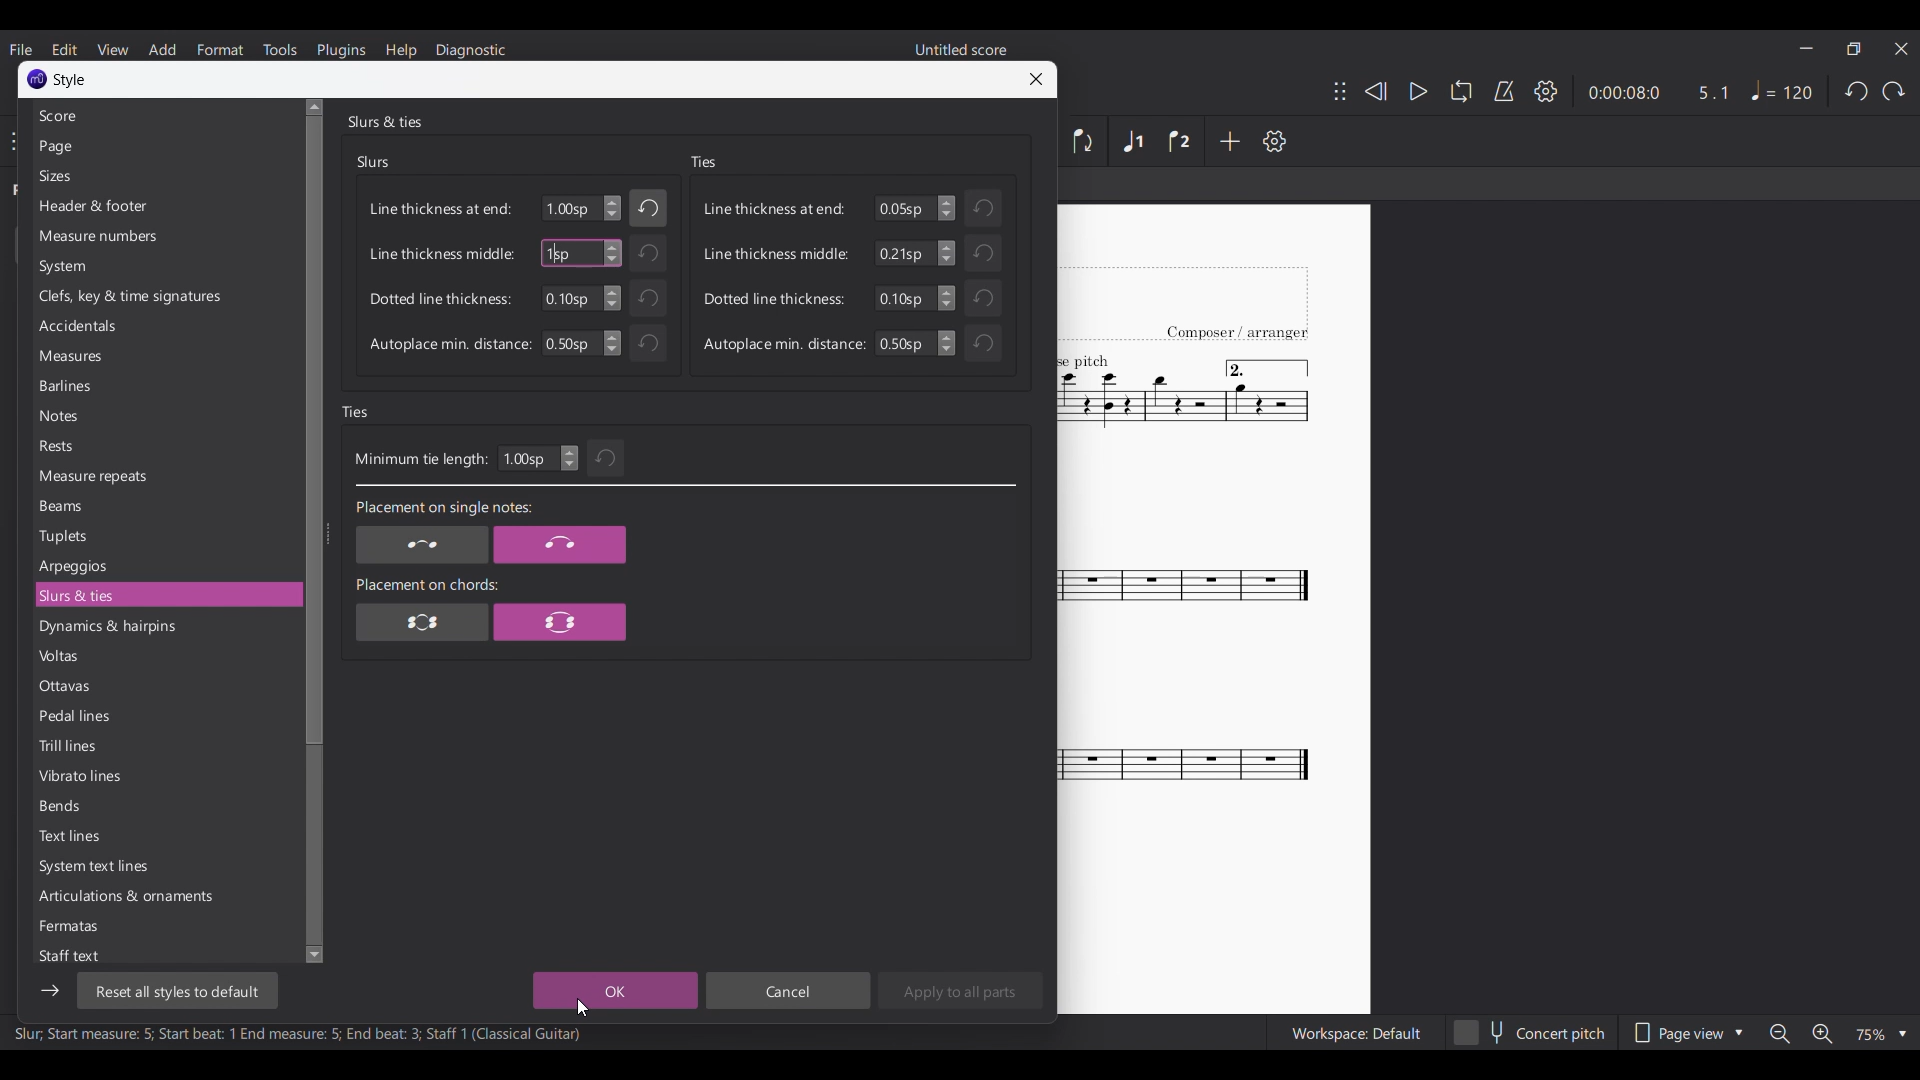  I want to click on Voice 1, highlighted, so click(1134, 142).